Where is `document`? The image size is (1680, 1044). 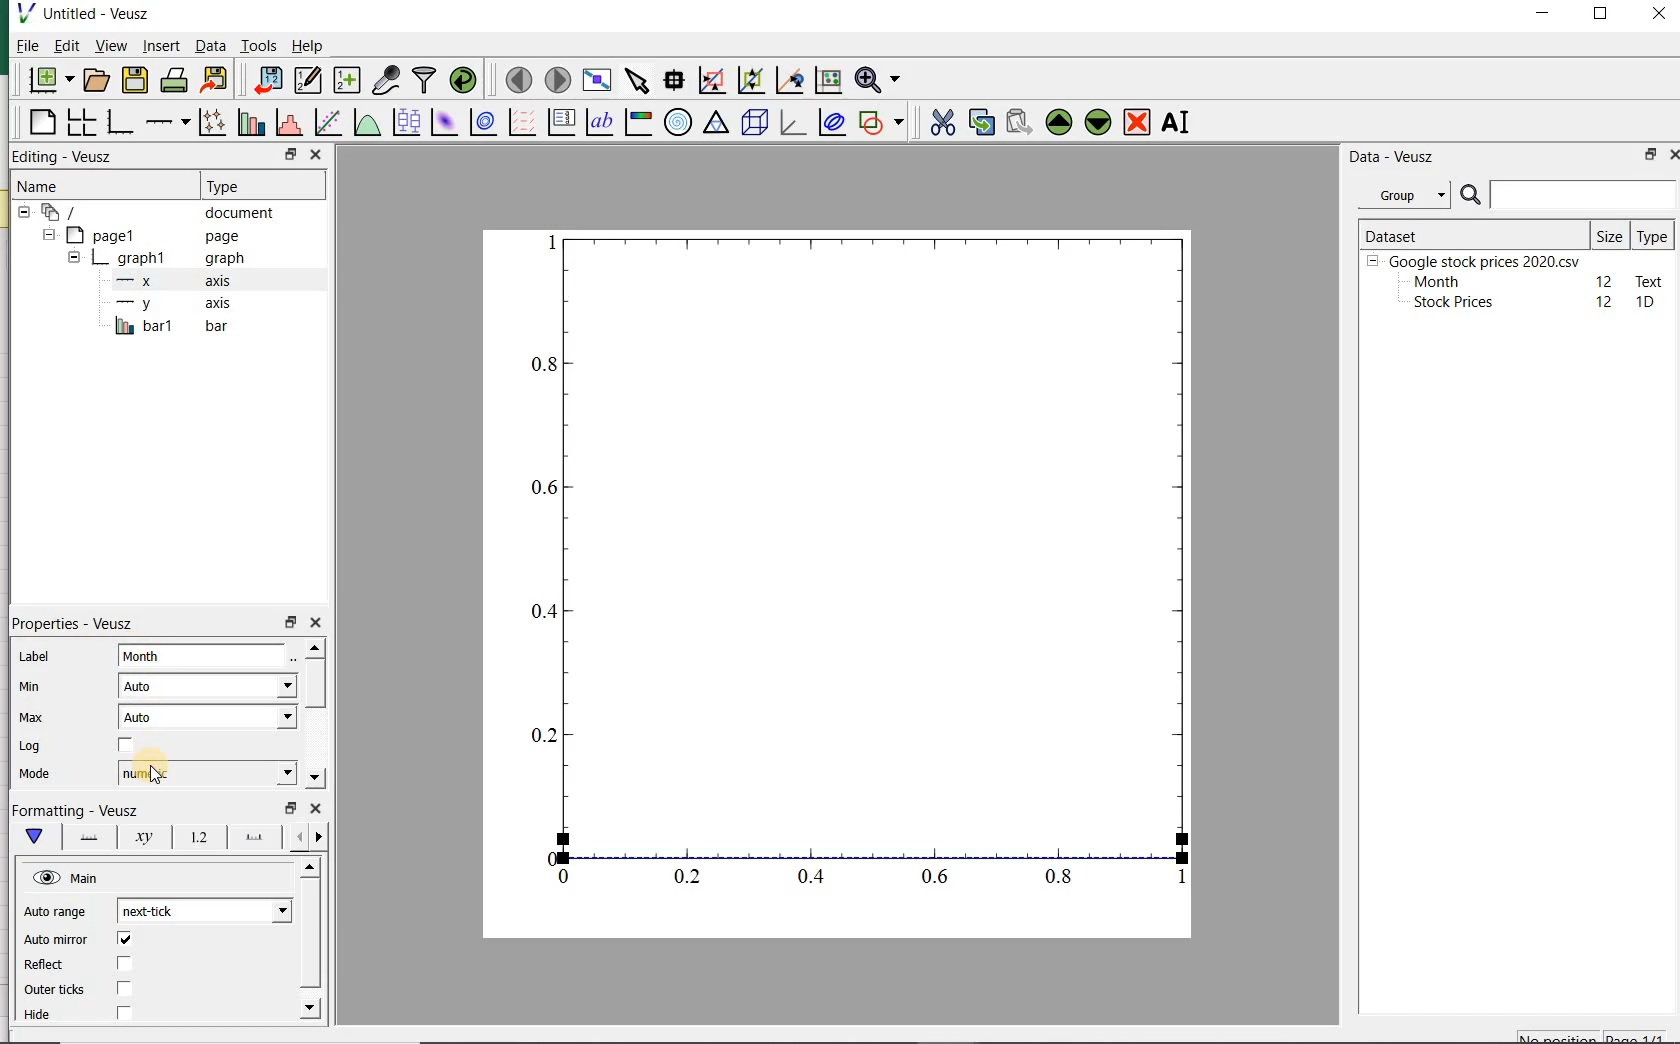 document is located at coordinates (155, 213).